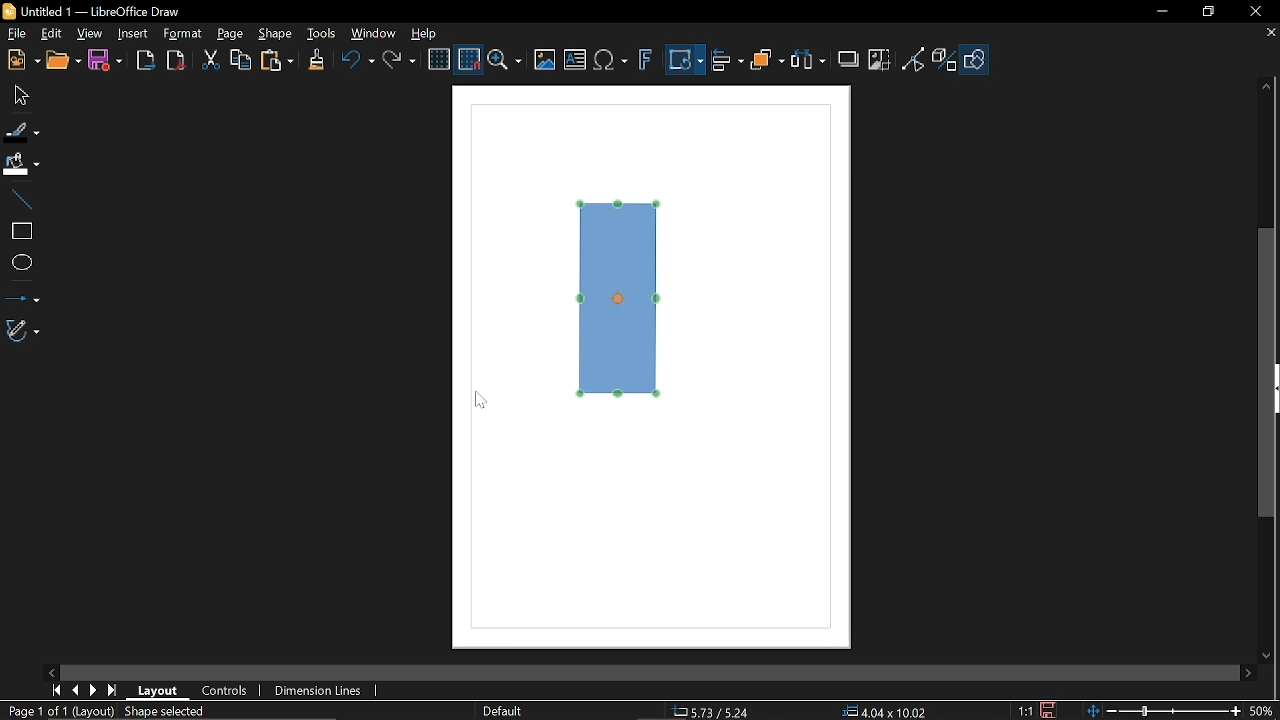  What do you see at coordinates (209, 63) in the screenshot?
I see `Cut` at bounding box center [209, 63].